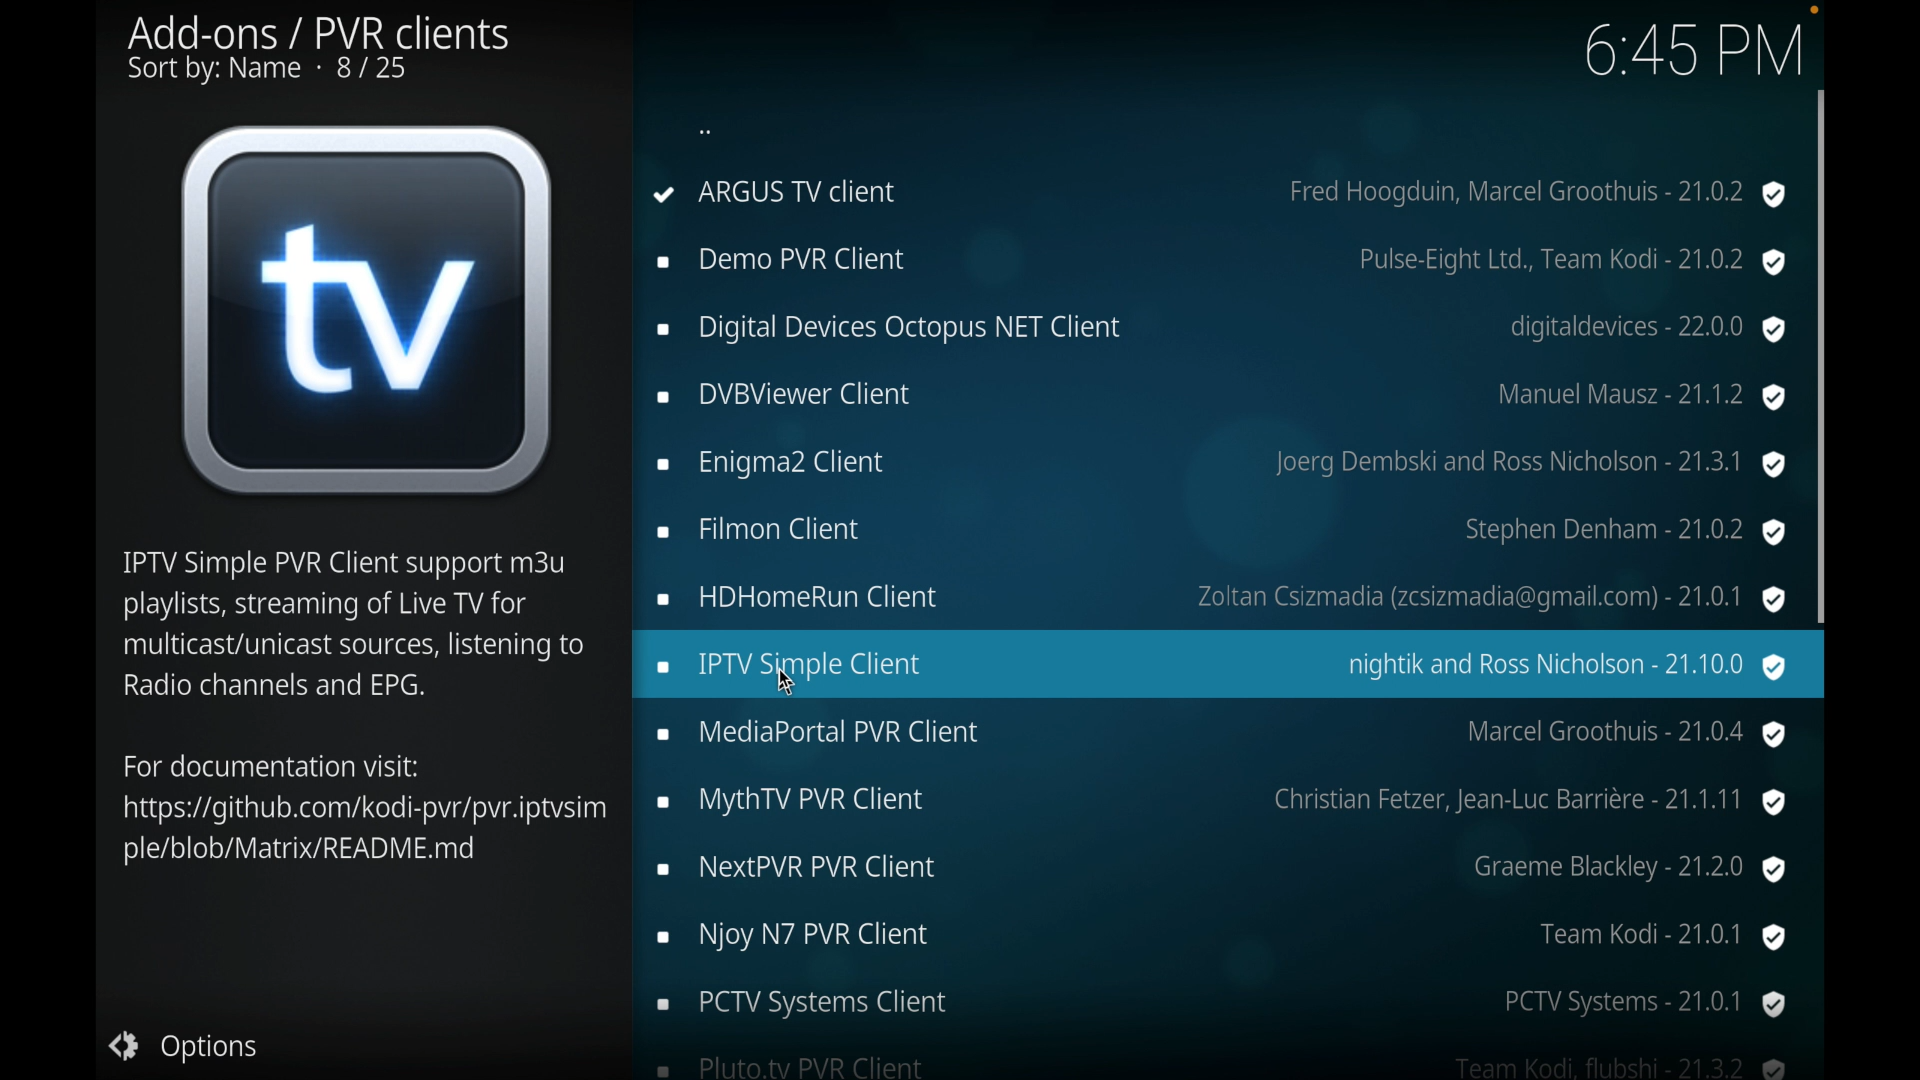 This screenshot has width=1920, height=1080. What do you see at coordinates (1223, 937) in the screenshot?
I see `enjoy N7 PVR client` at bounding box center [1223, 937].